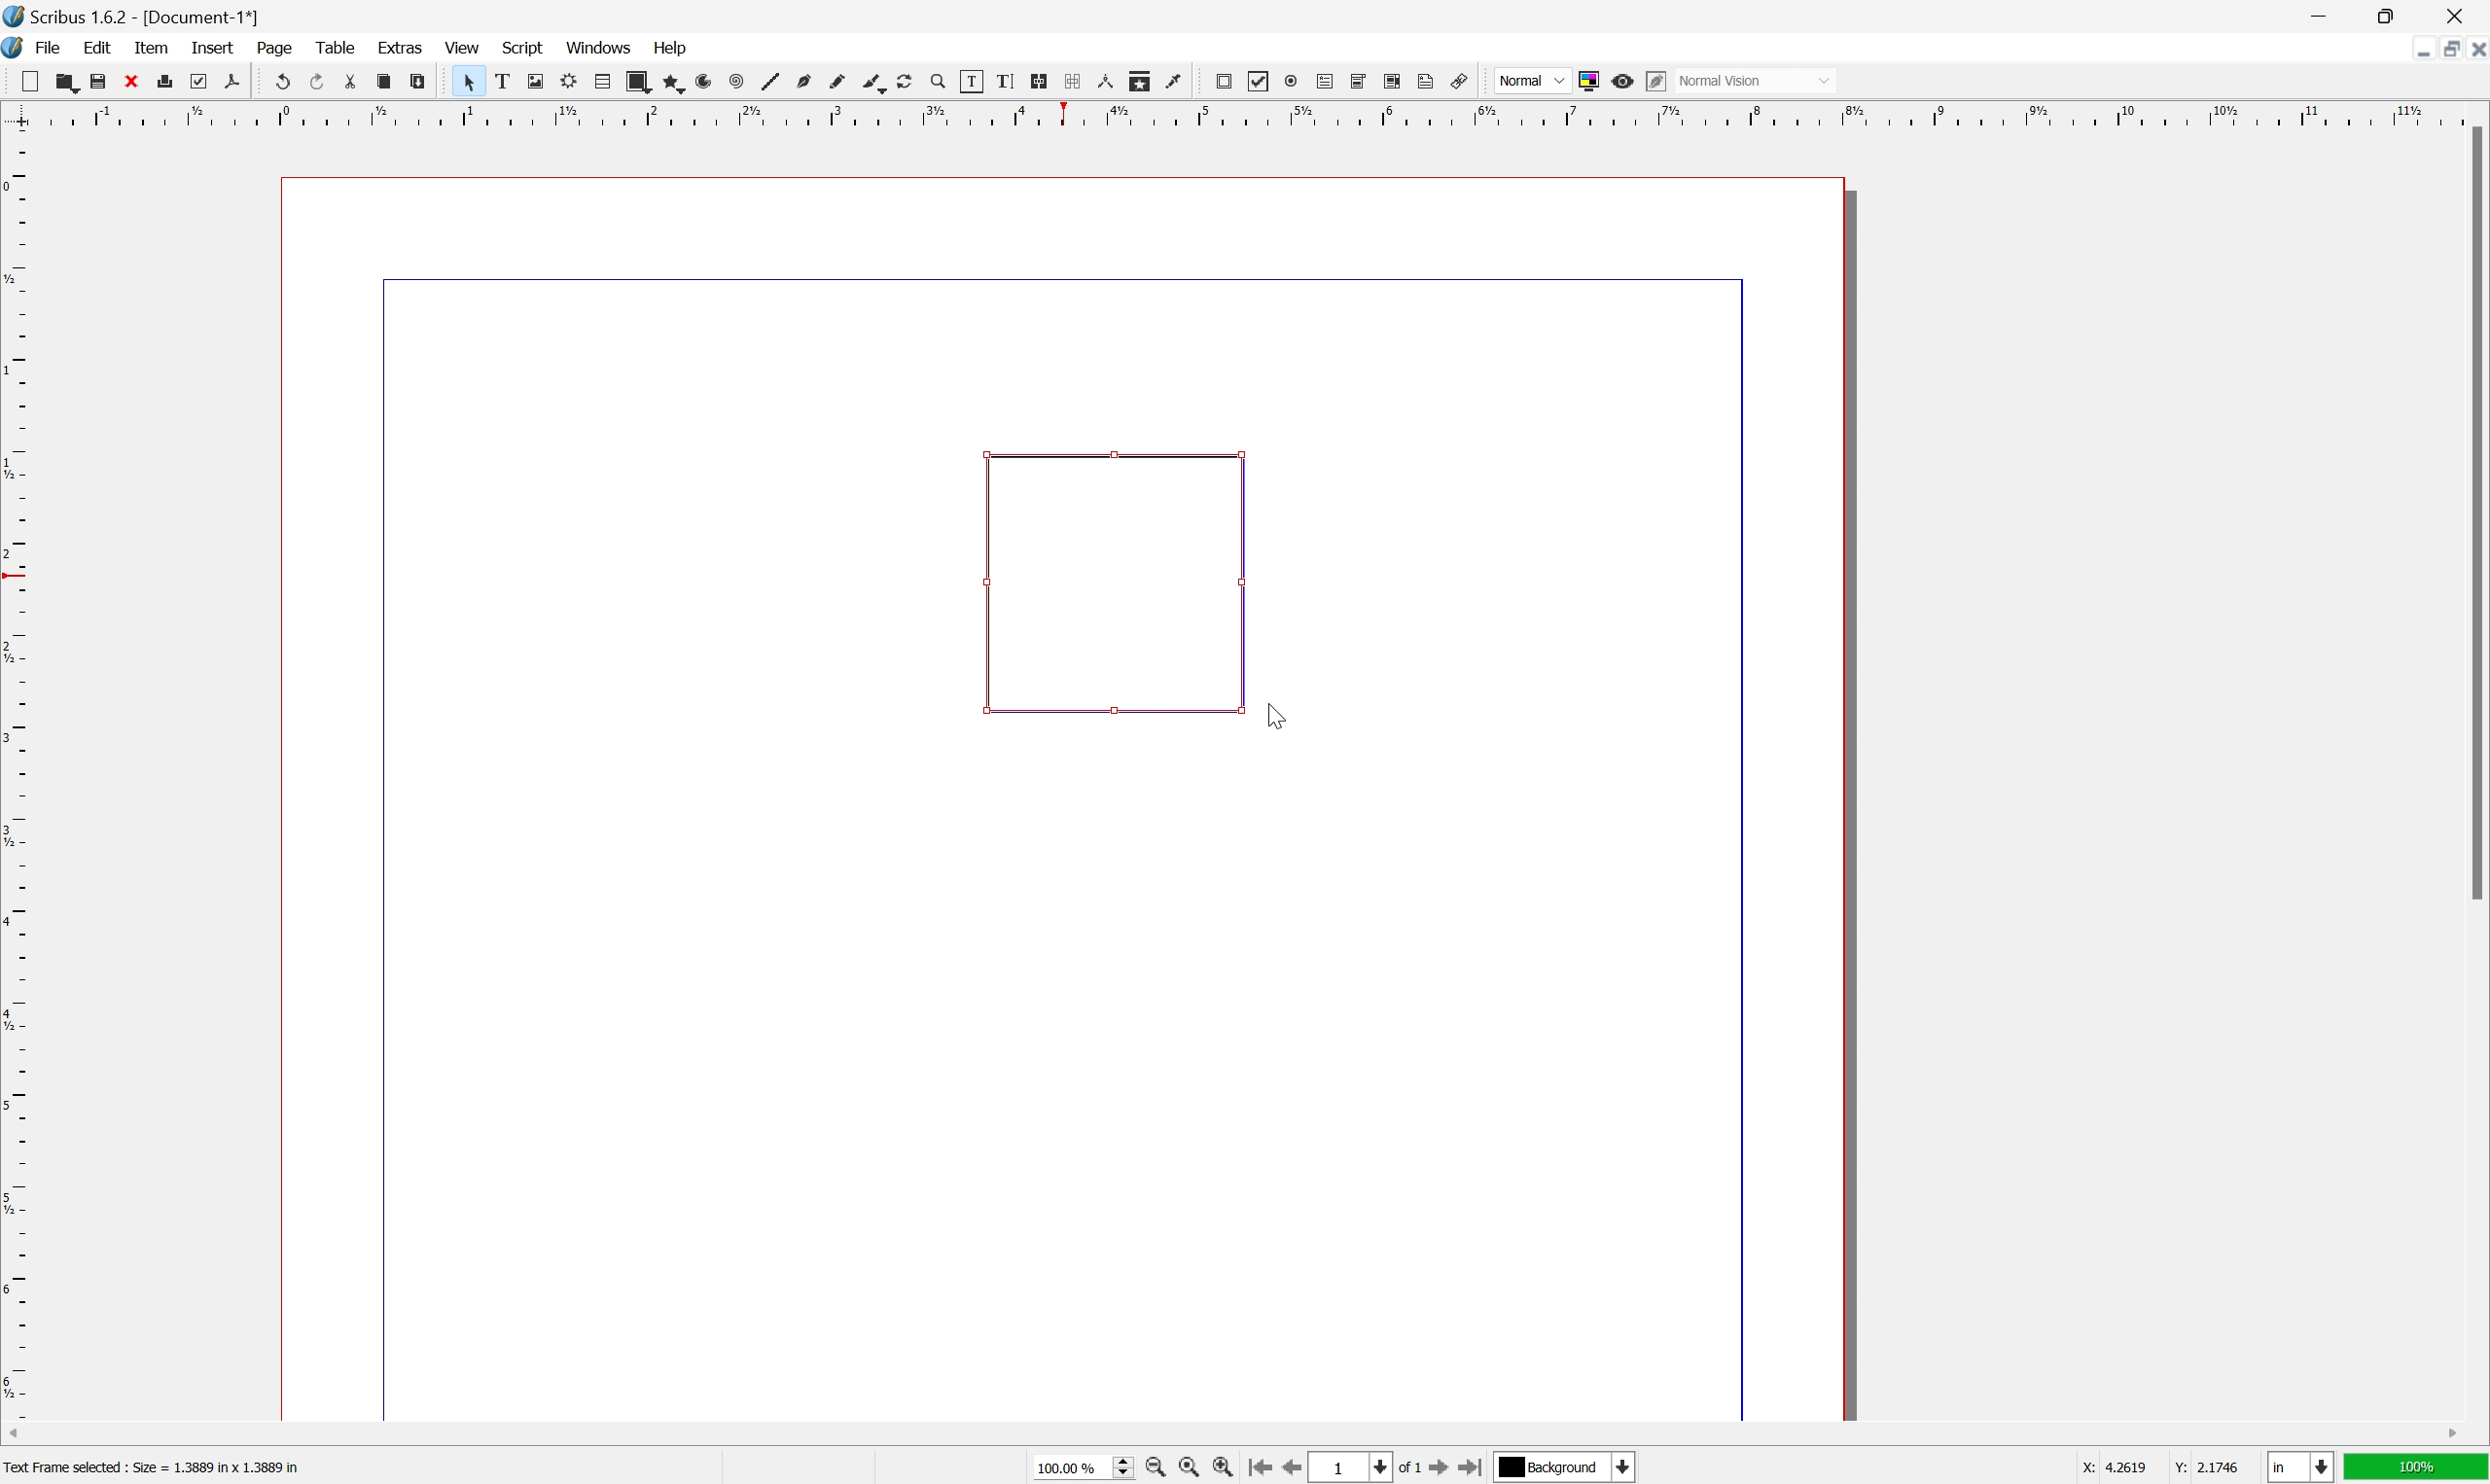 This screenshot has width=2490, height=1484. I want to click on table, so click(334, 45).